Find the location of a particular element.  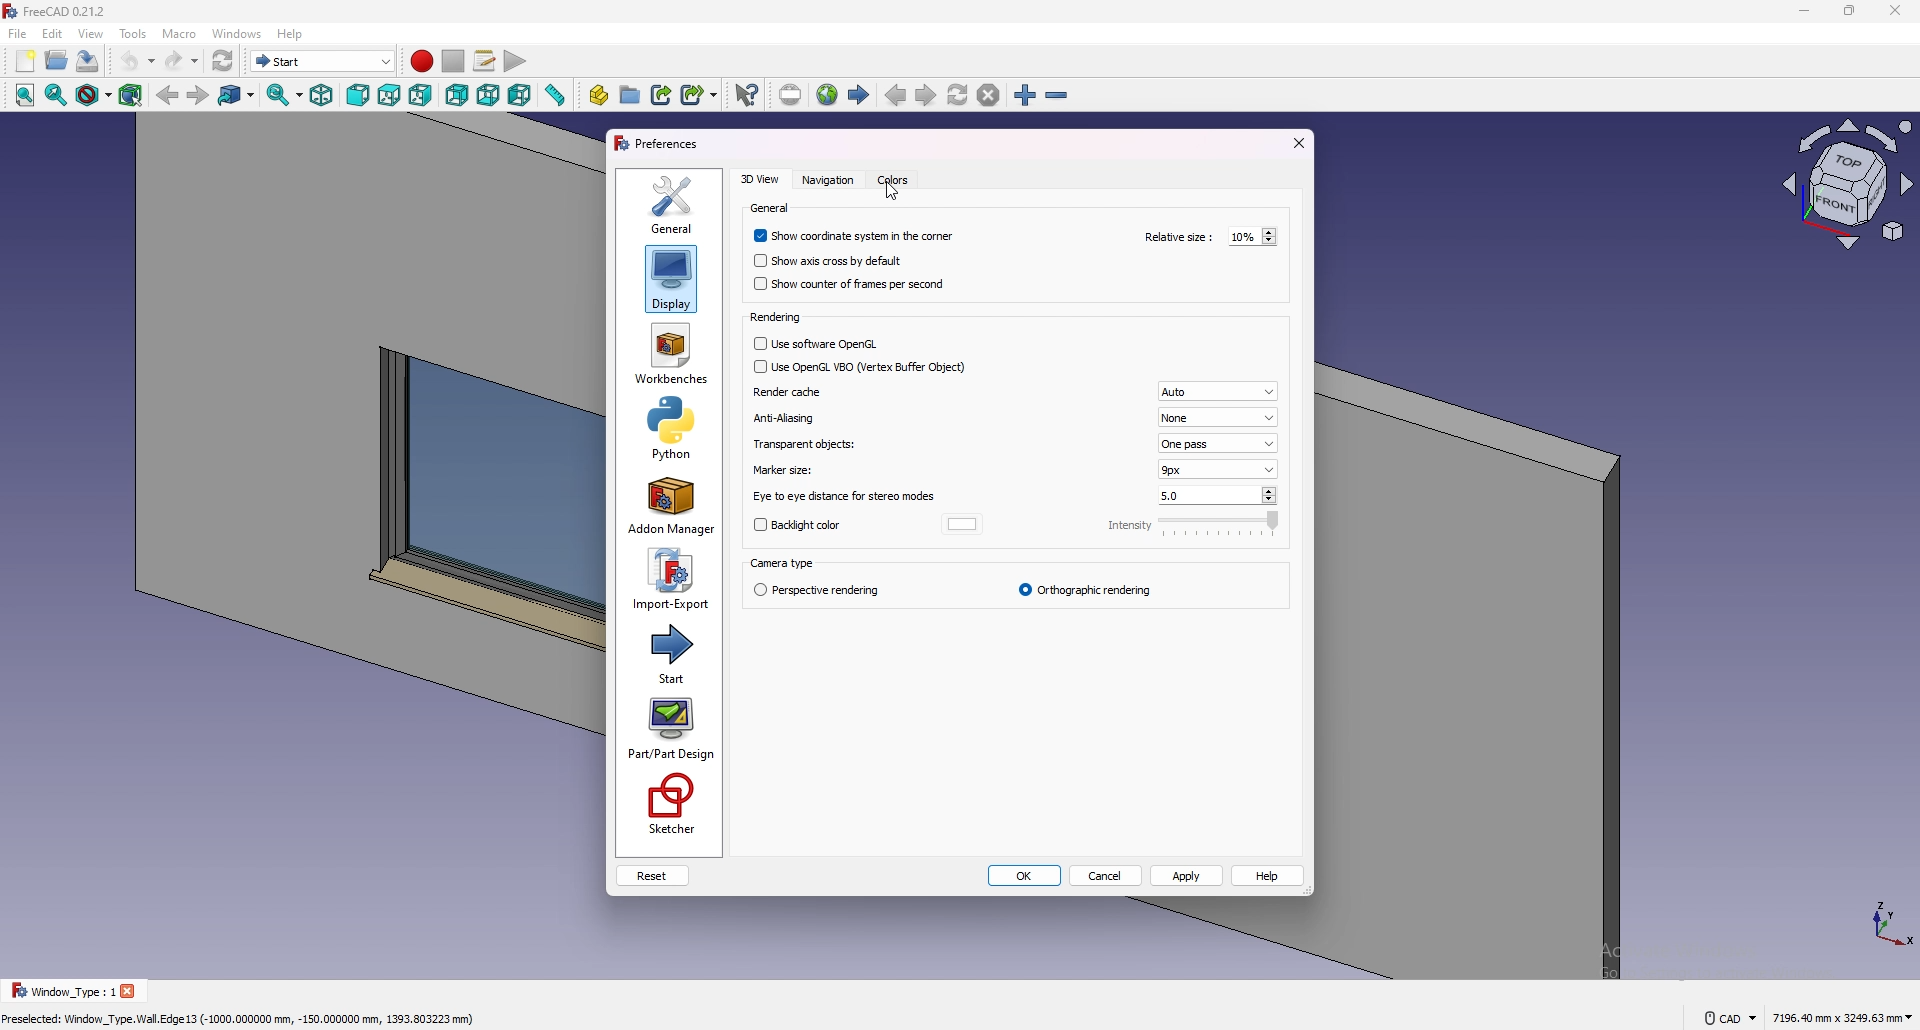

stop recording macros is located at coordinates (453, 61).